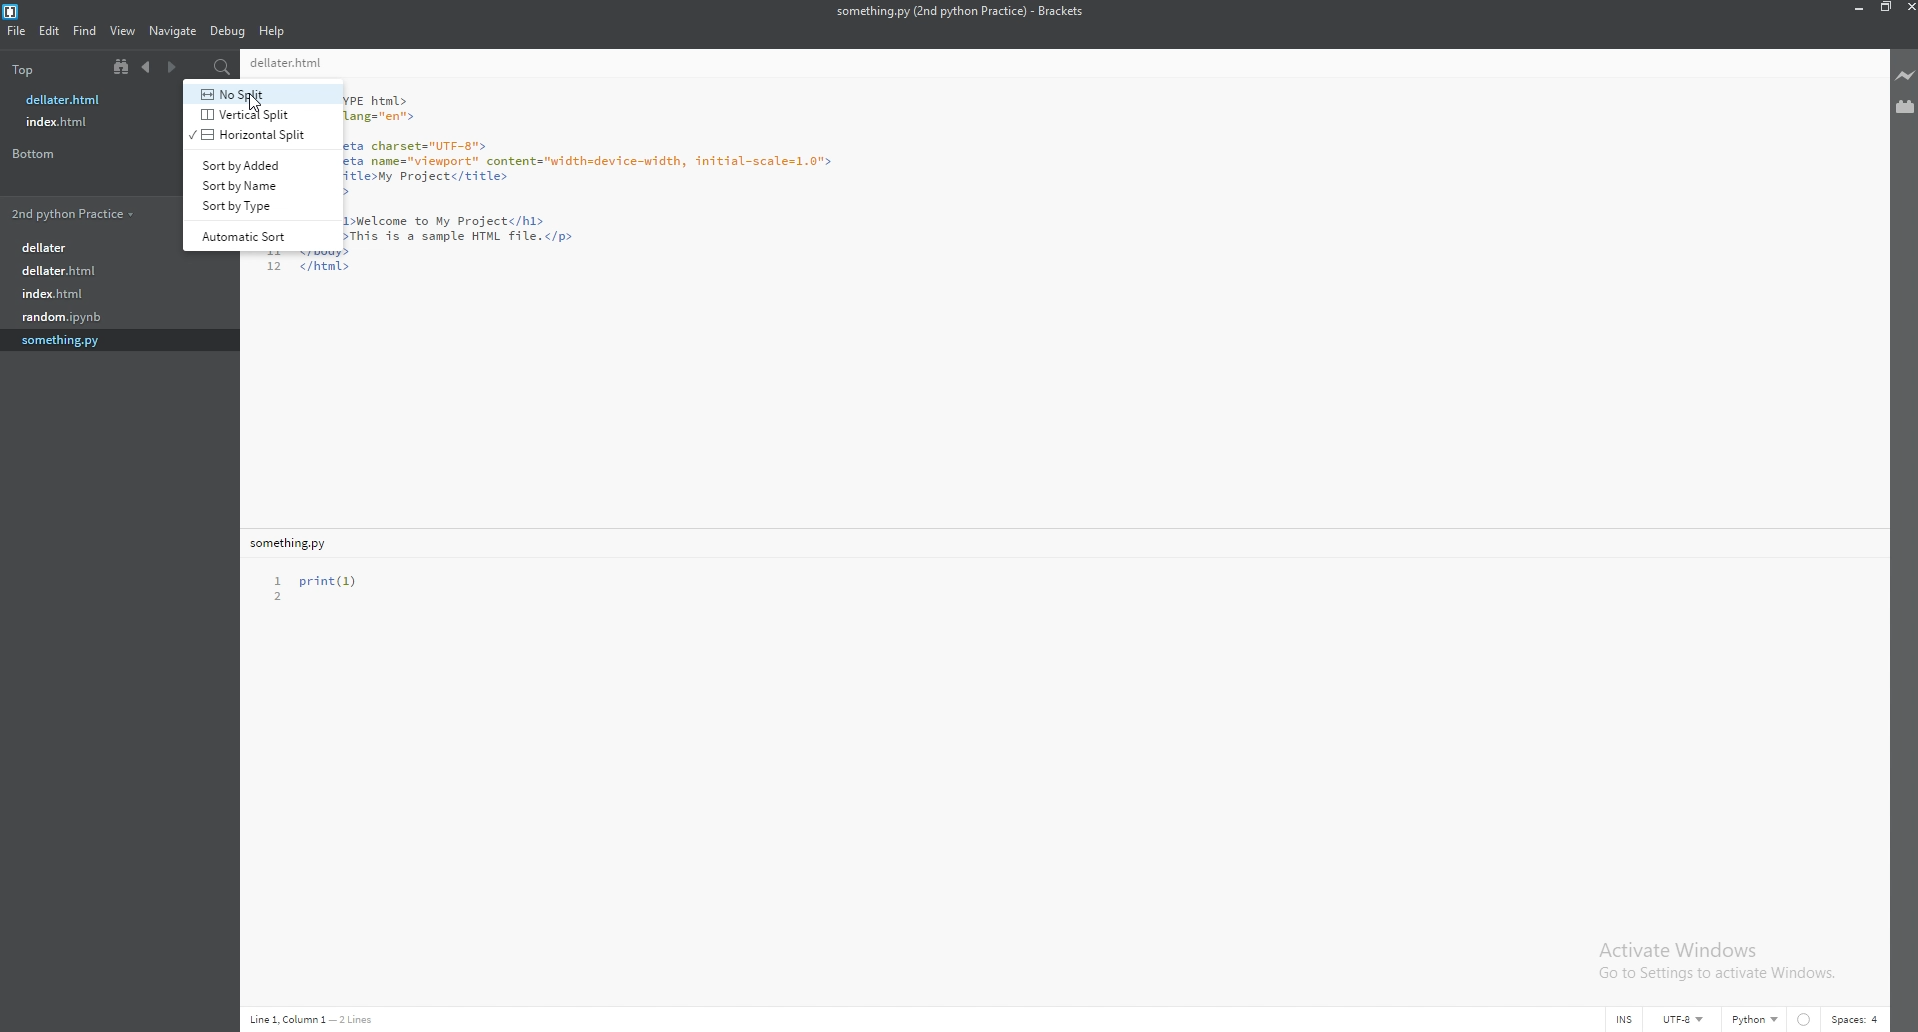 The image size is (1918, 1032). Describe the element at coordinates (1857, 7) in the screenshot. I see `minimize` at that location.